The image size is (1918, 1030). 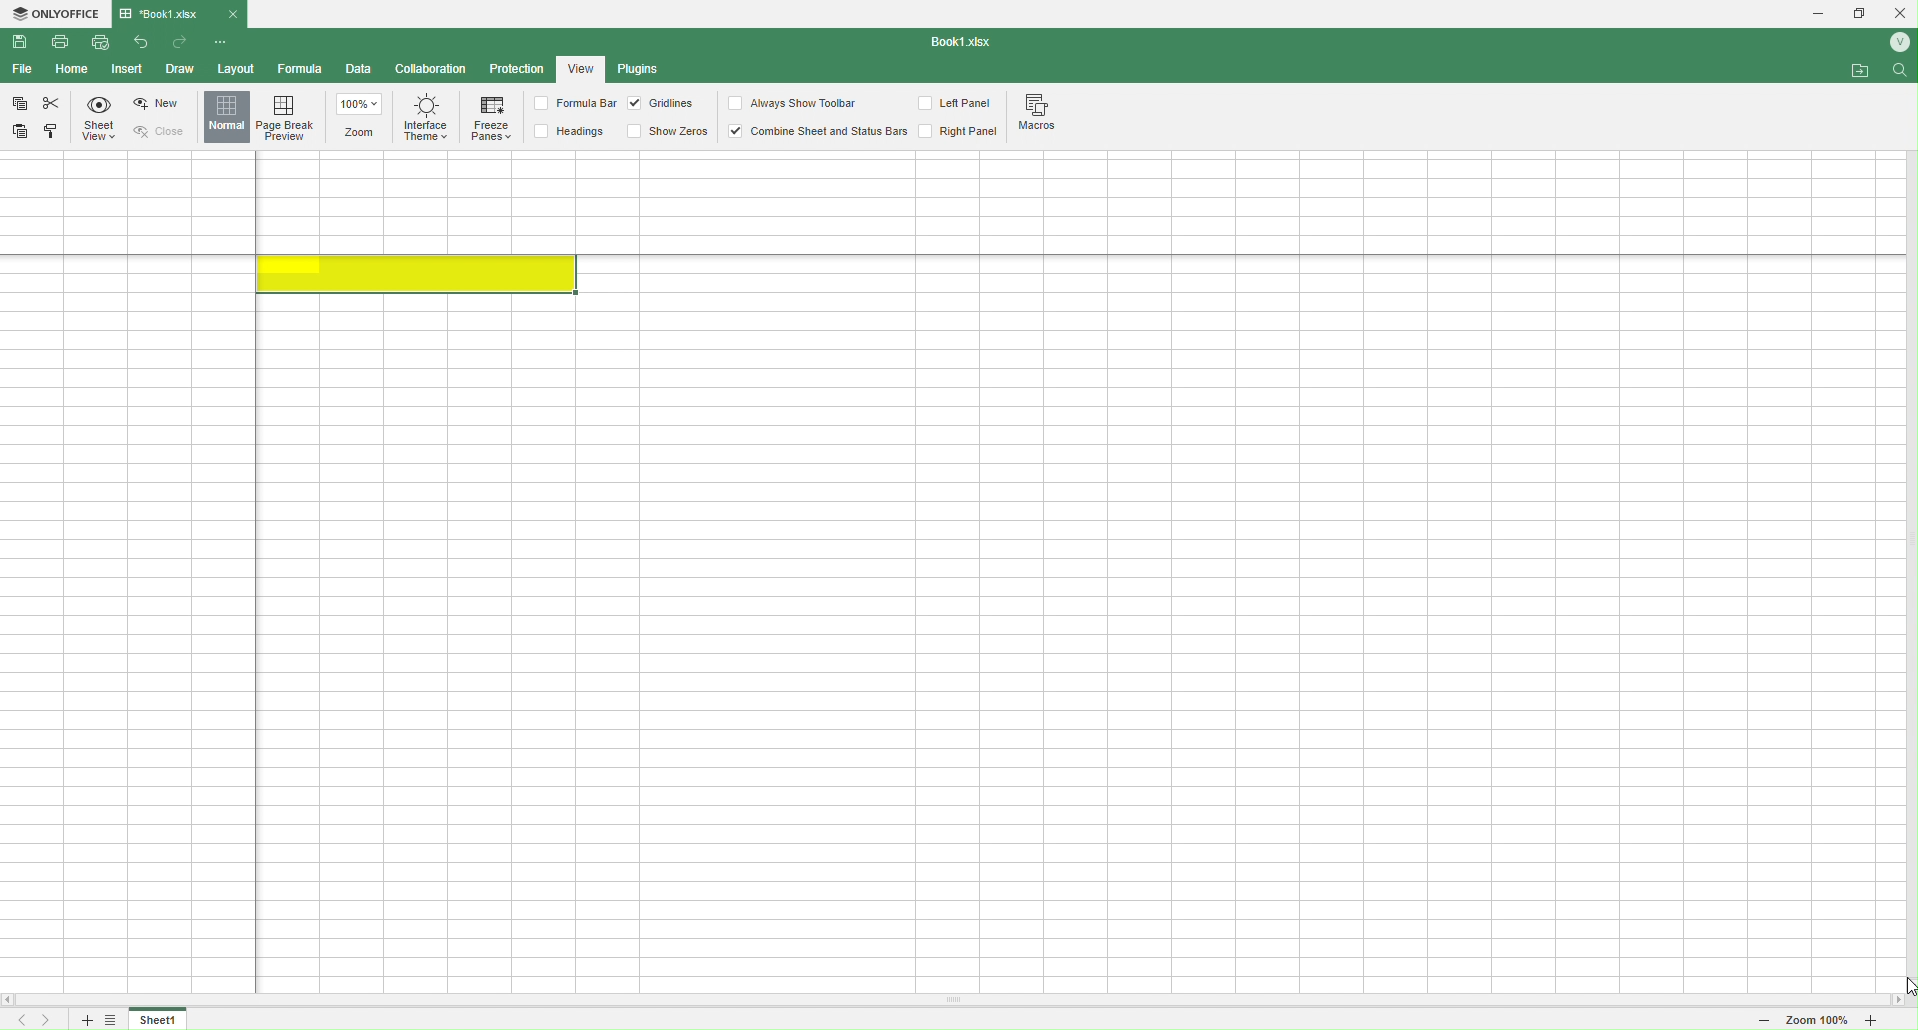 I want to click on Copy Style, so click(x=52, y=134).